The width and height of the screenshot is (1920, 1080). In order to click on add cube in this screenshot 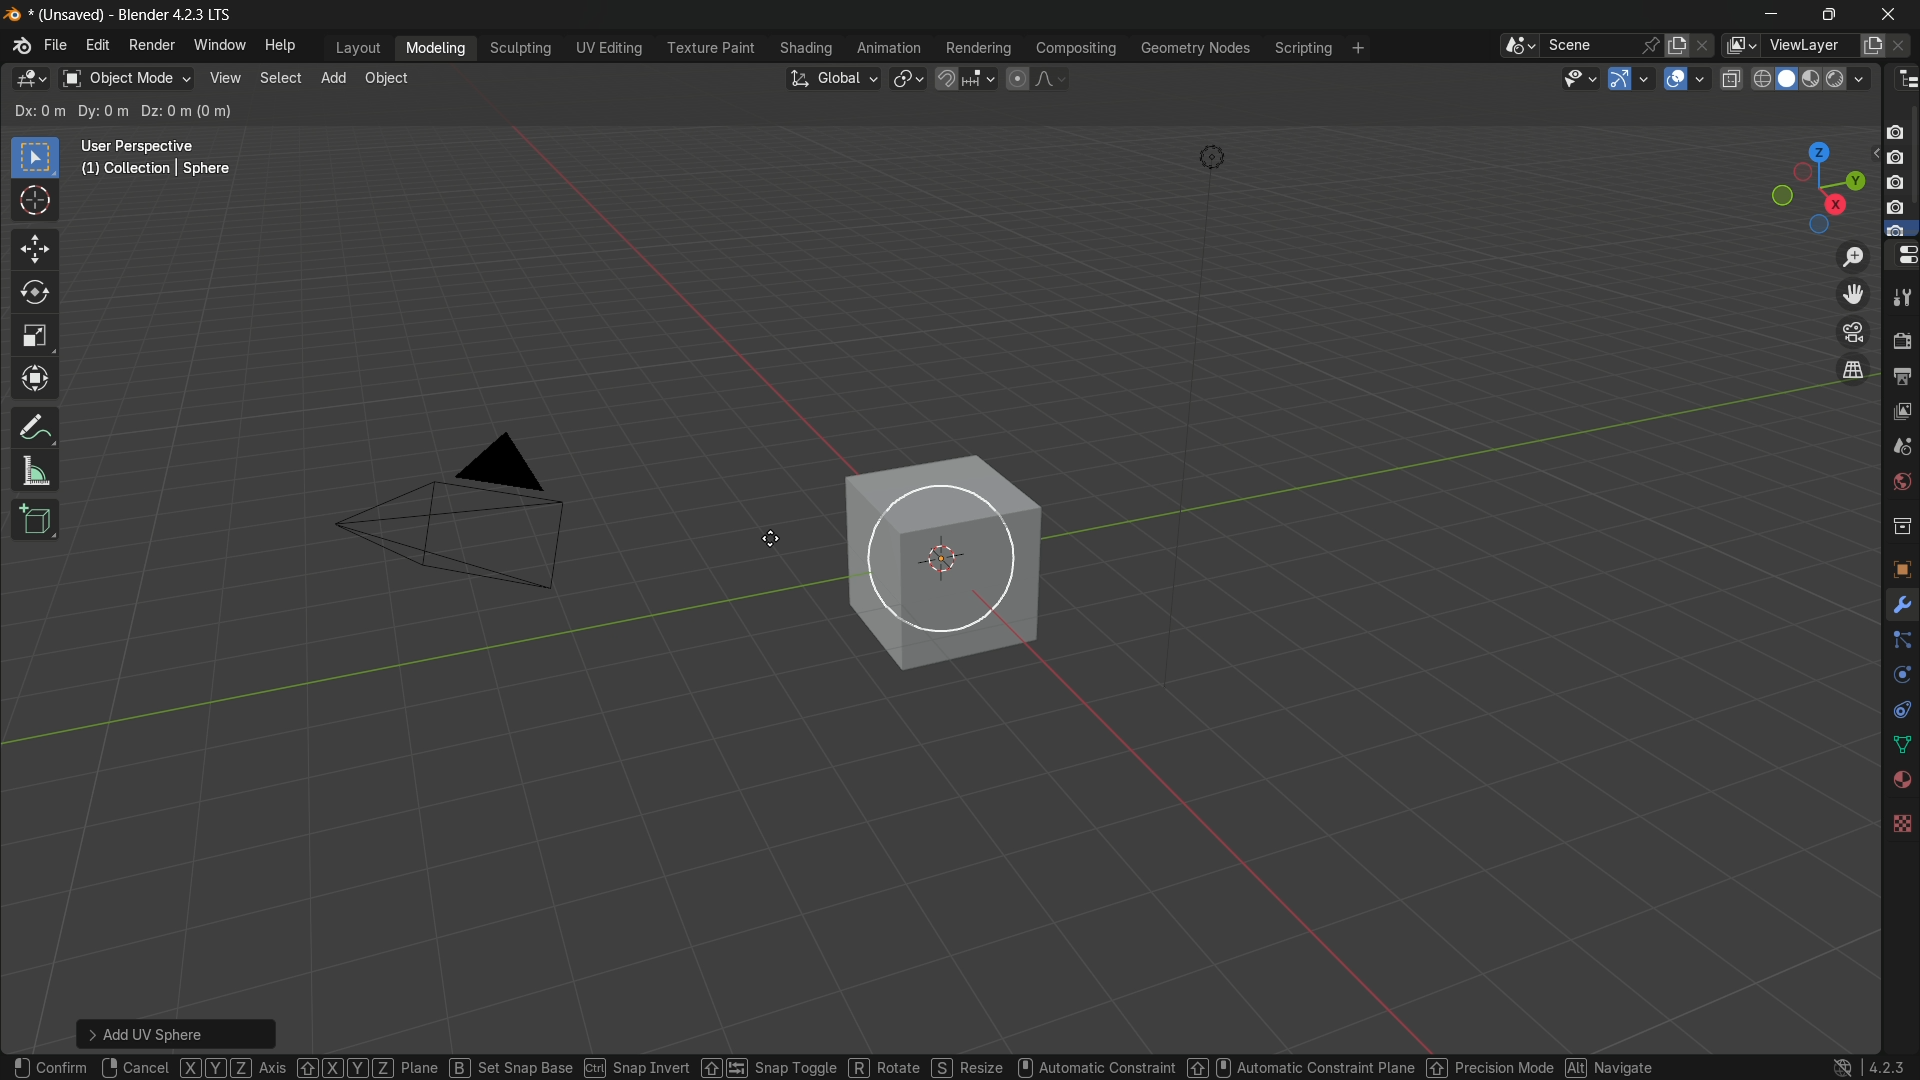, I will do `click(41, 519)`.